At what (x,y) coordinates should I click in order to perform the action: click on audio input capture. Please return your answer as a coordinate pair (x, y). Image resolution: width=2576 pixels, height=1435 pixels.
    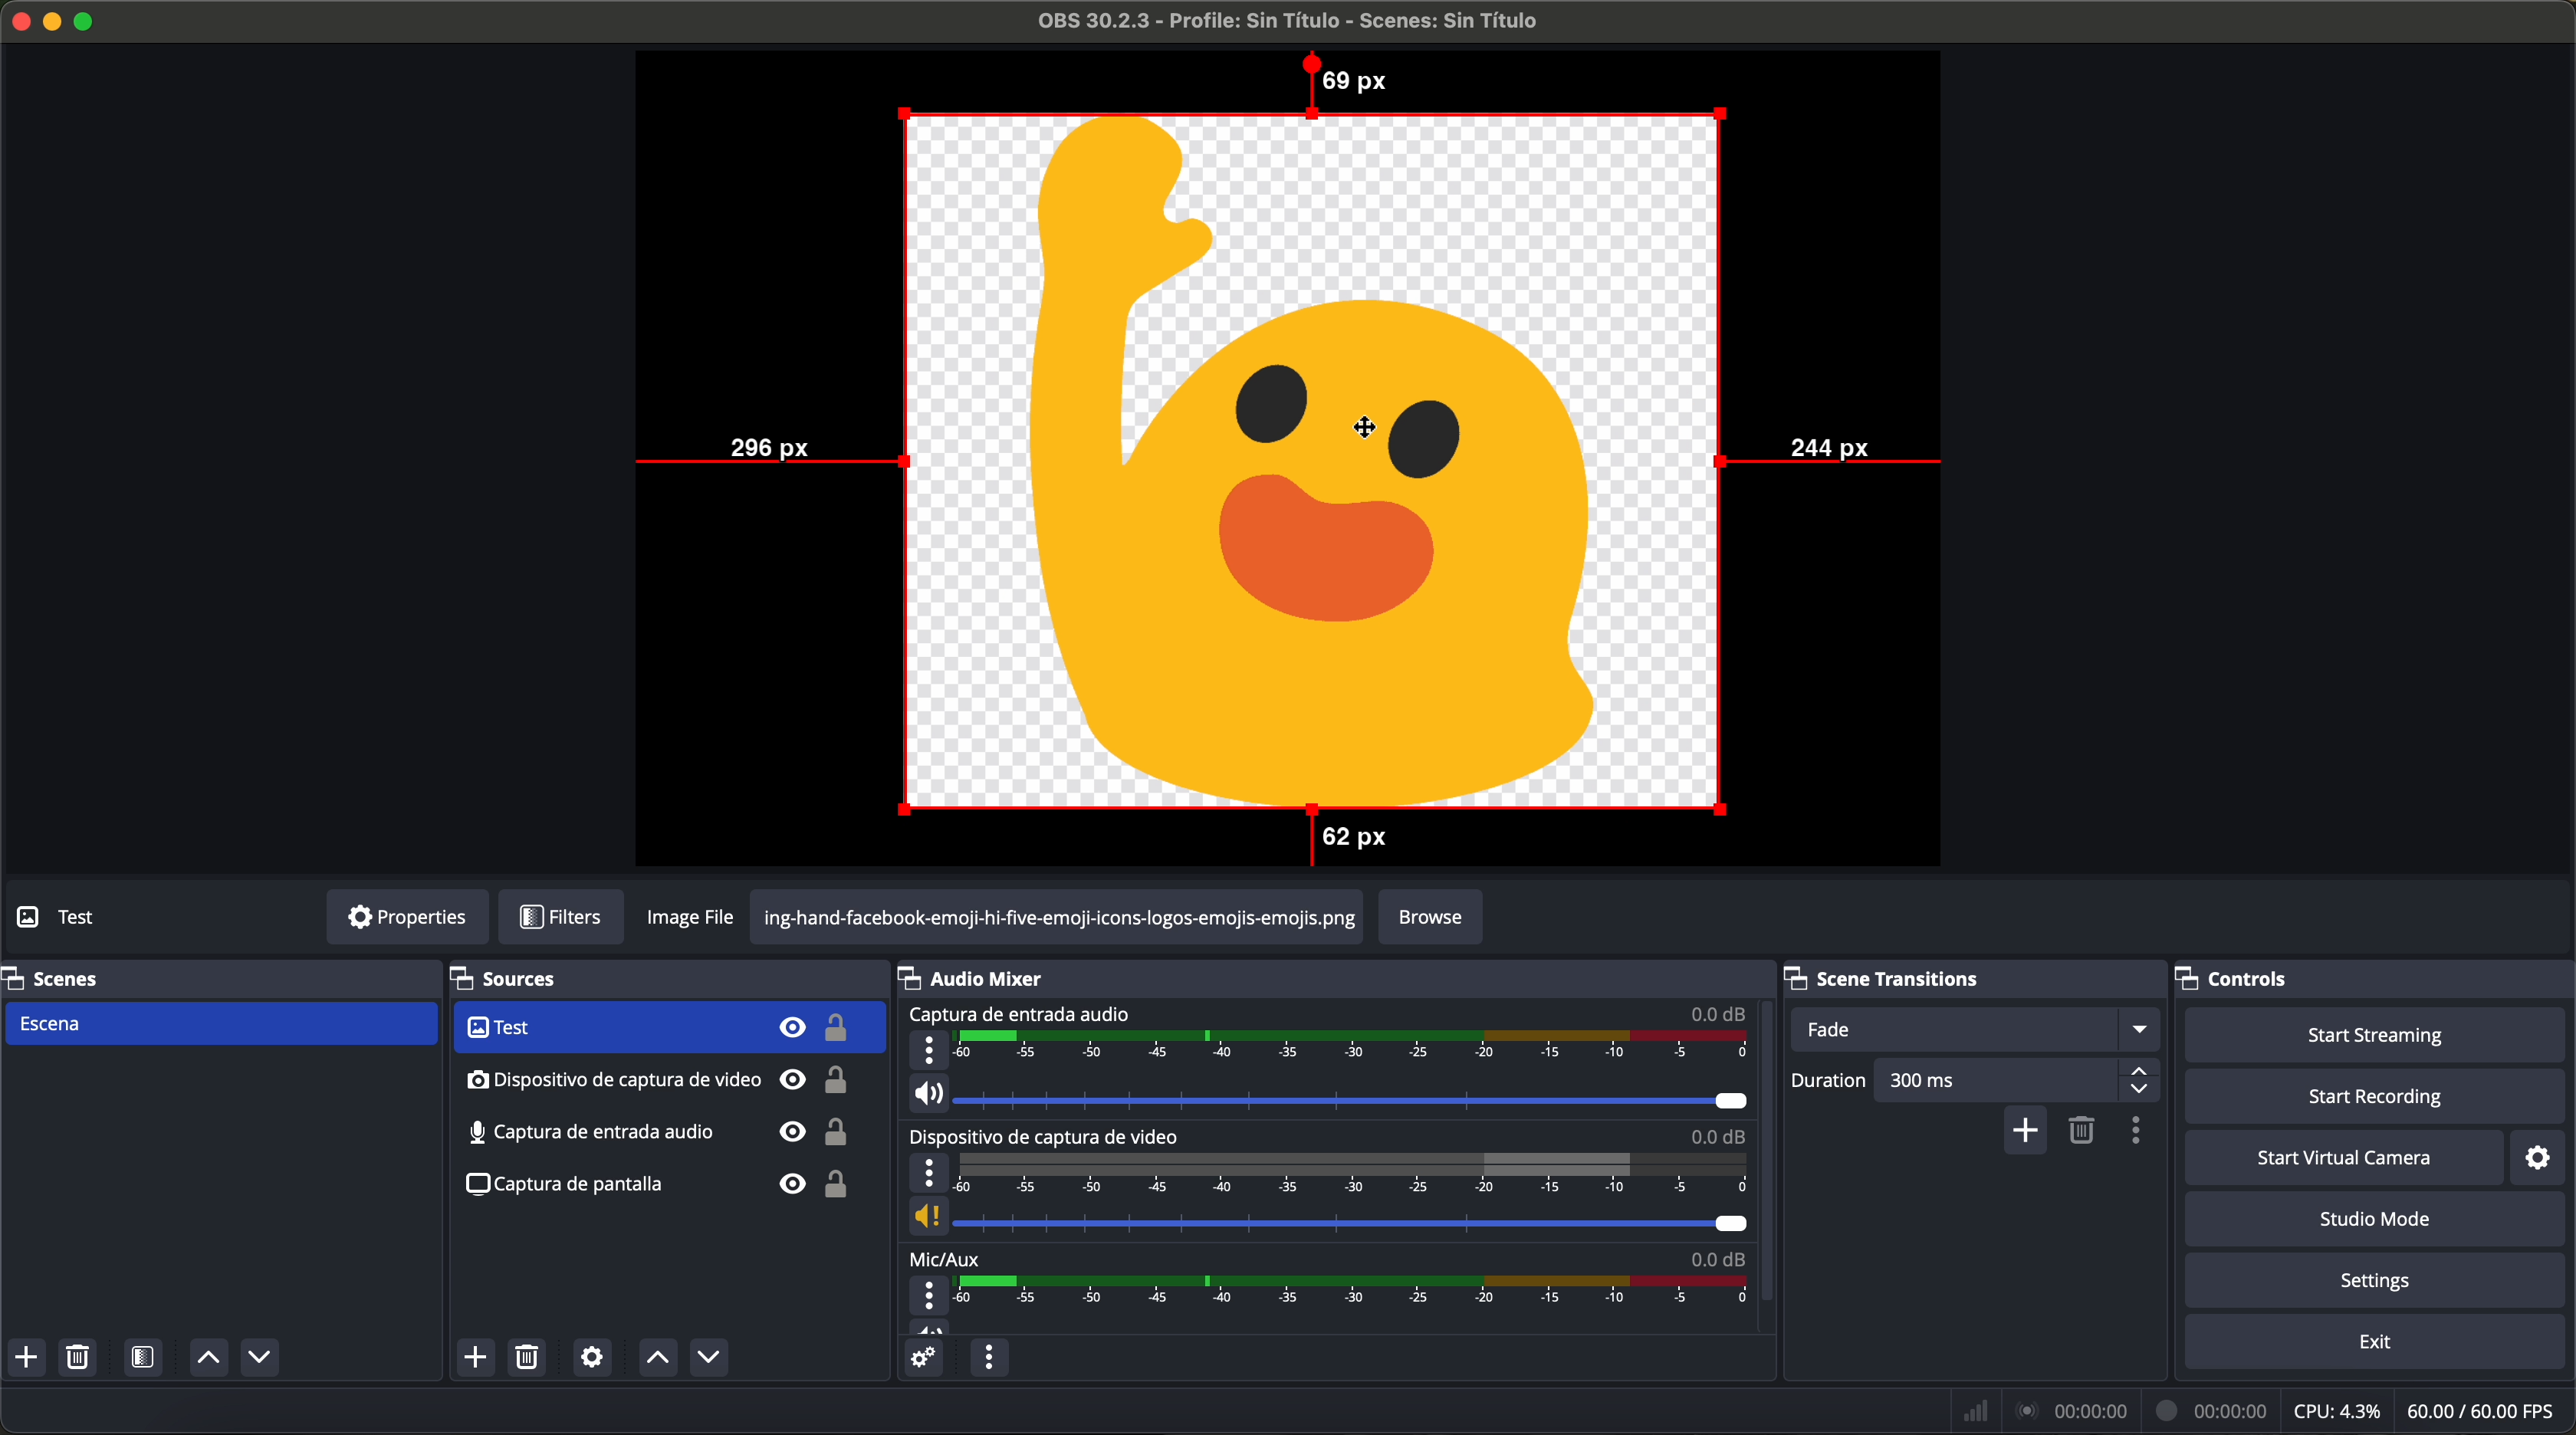
    Looking at the image, I should click on (1018, 1014).